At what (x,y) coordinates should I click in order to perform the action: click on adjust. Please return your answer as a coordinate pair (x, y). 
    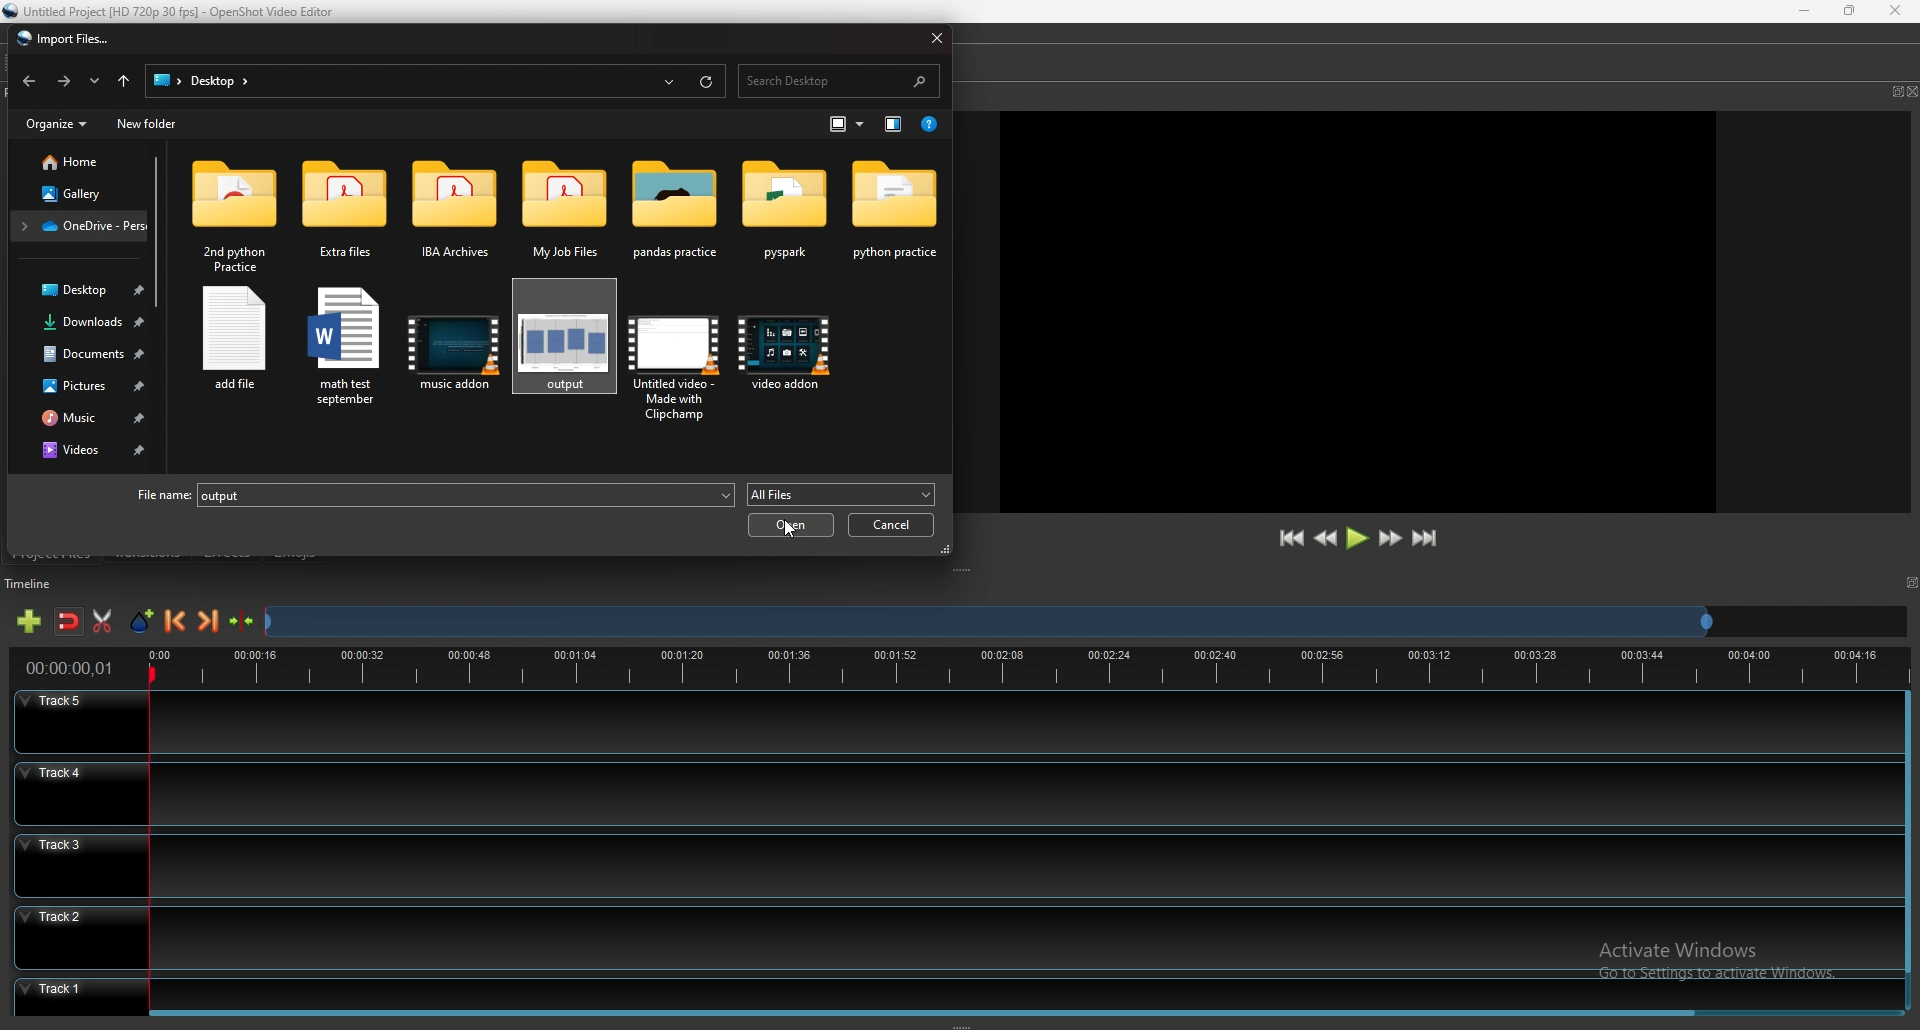
    Looking at the image, I should click on (966, 571).